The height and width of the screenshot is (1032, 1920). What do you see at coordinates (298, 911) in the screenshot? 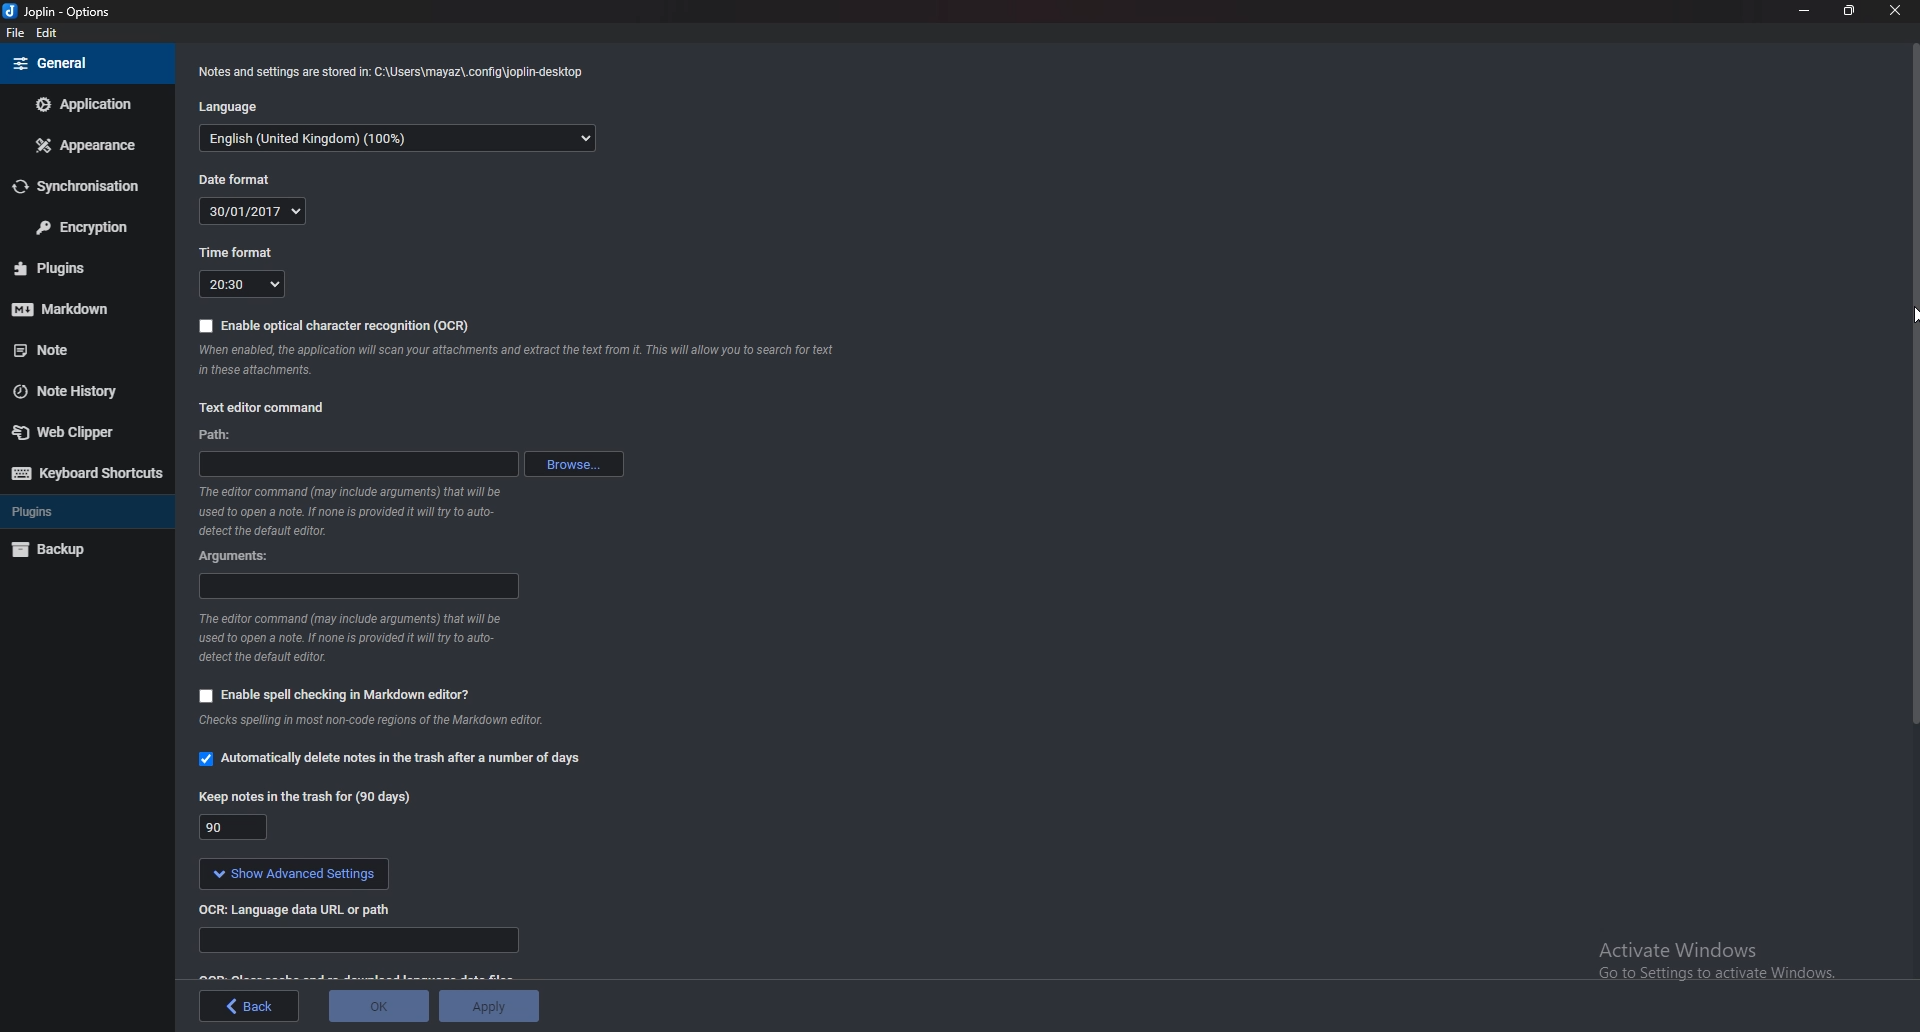
I see `ocr Language data url or path` at bounding box center [298, 911].